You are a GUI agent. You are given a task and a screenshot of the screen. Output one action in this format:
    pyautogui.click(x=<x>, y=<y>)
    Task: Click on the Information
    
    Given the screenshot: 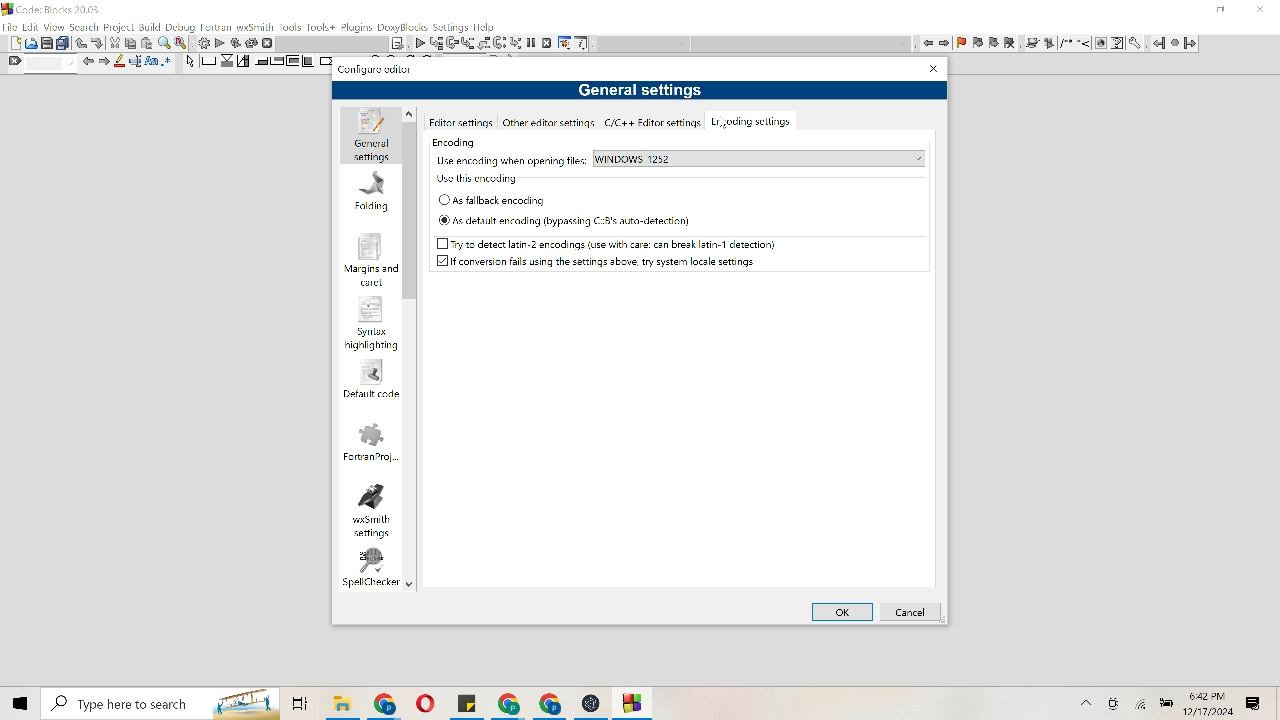 What is the action you would take?
    pyautogui.click(x=583, y=44)
    